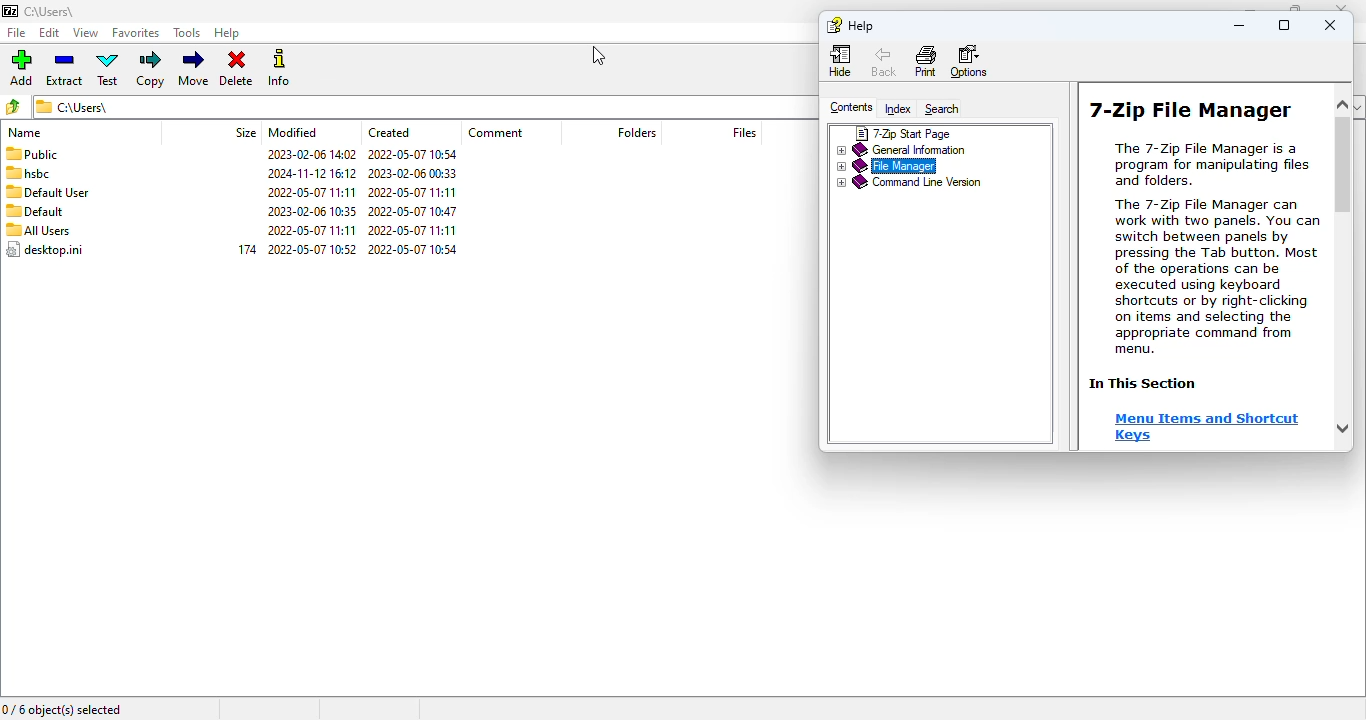 Image resolution: width=1366 pixels, height=720 pixels. What do you see at coordinates (635, 131) in the screenshot?
I see `folders` at bounding box center [635, 131].